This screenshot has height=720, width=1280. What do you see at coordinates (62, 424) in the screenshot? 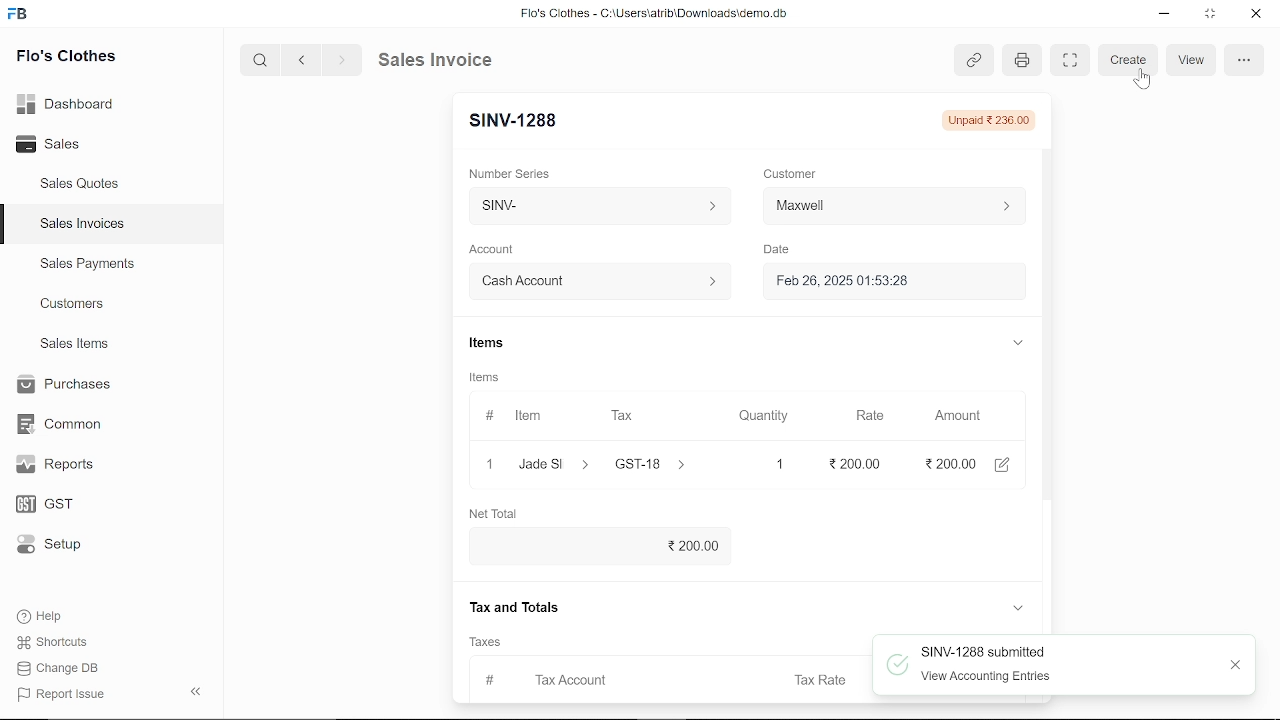
I see `Common` at bounding box center [62, 424].